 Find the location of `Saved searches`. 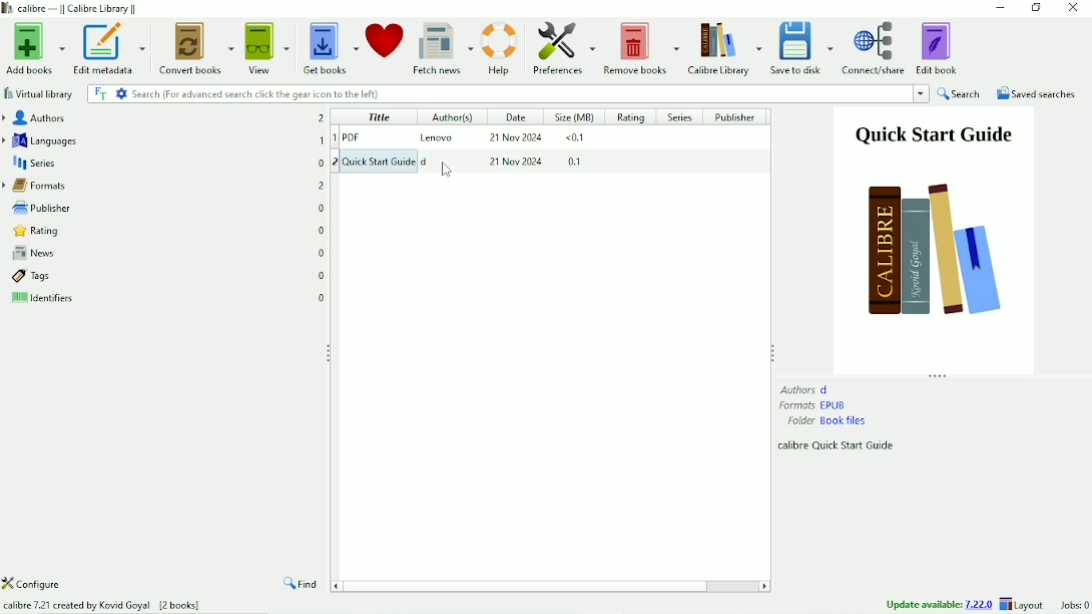

Saved searches is located at coordinates (1037, 94).